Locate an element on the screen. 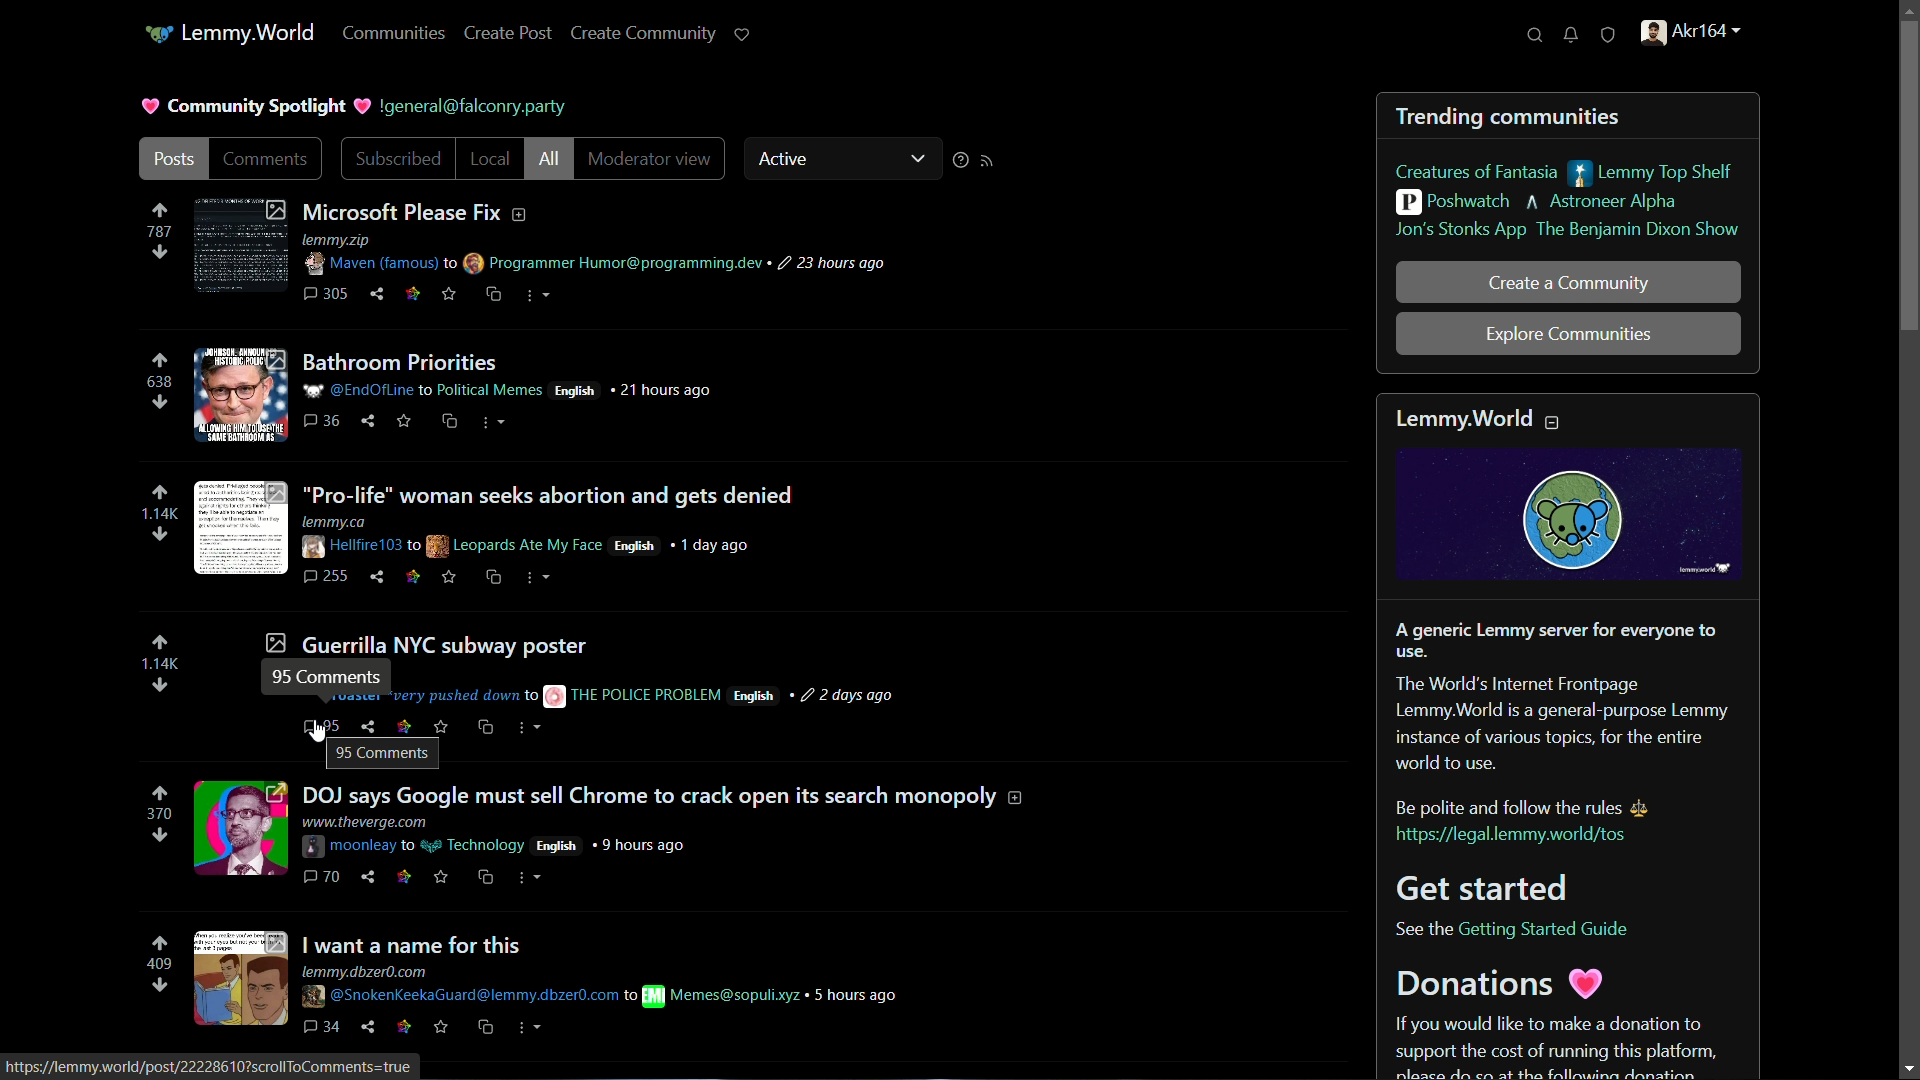 This screenshot has height=1080, width=1920. | want a name for this is located at coordinates (417, 945).